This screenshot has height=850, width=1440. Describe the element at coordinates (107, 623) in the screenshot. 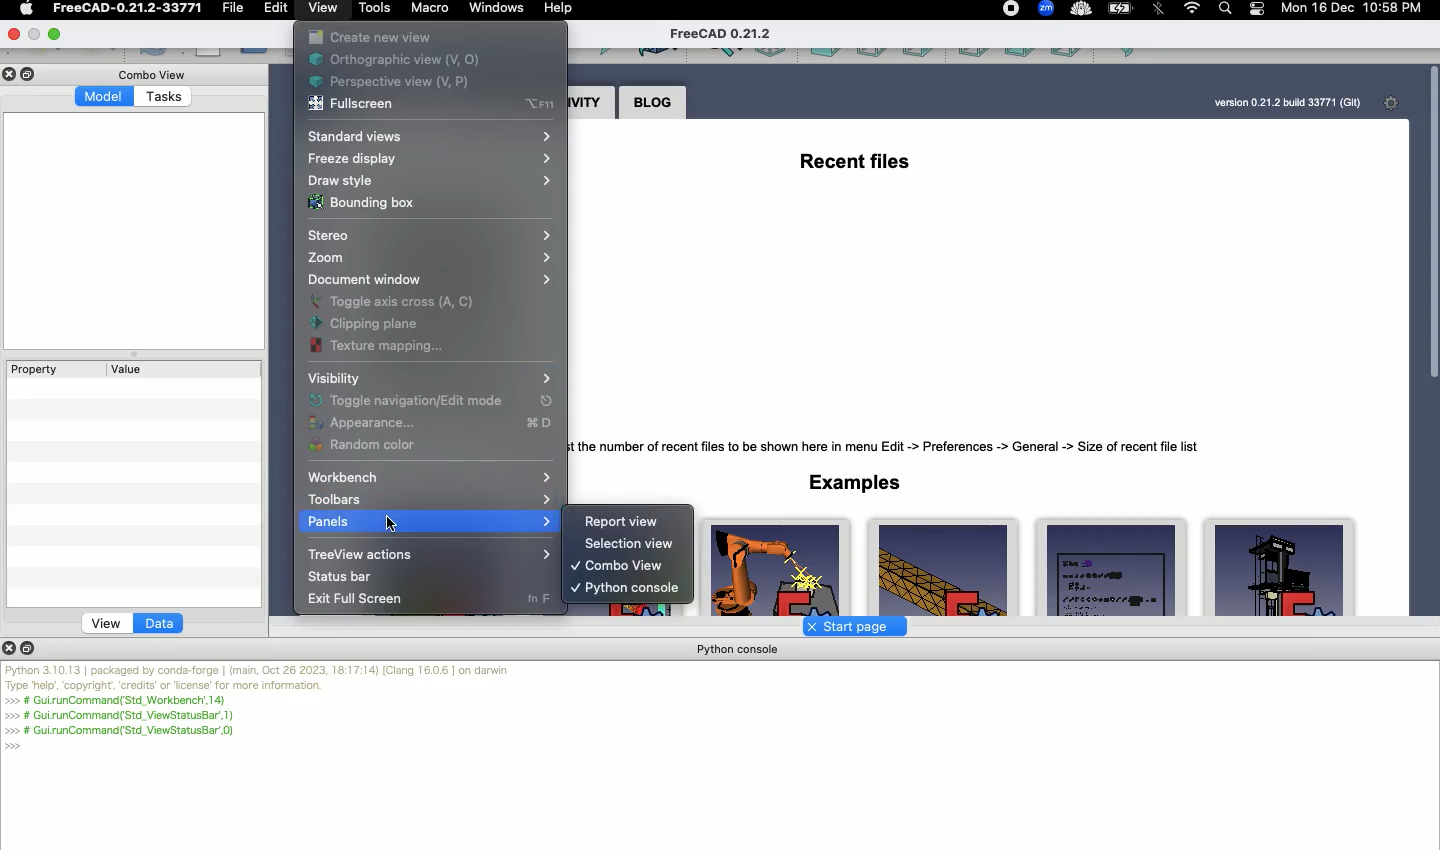

I see `View` at that location.